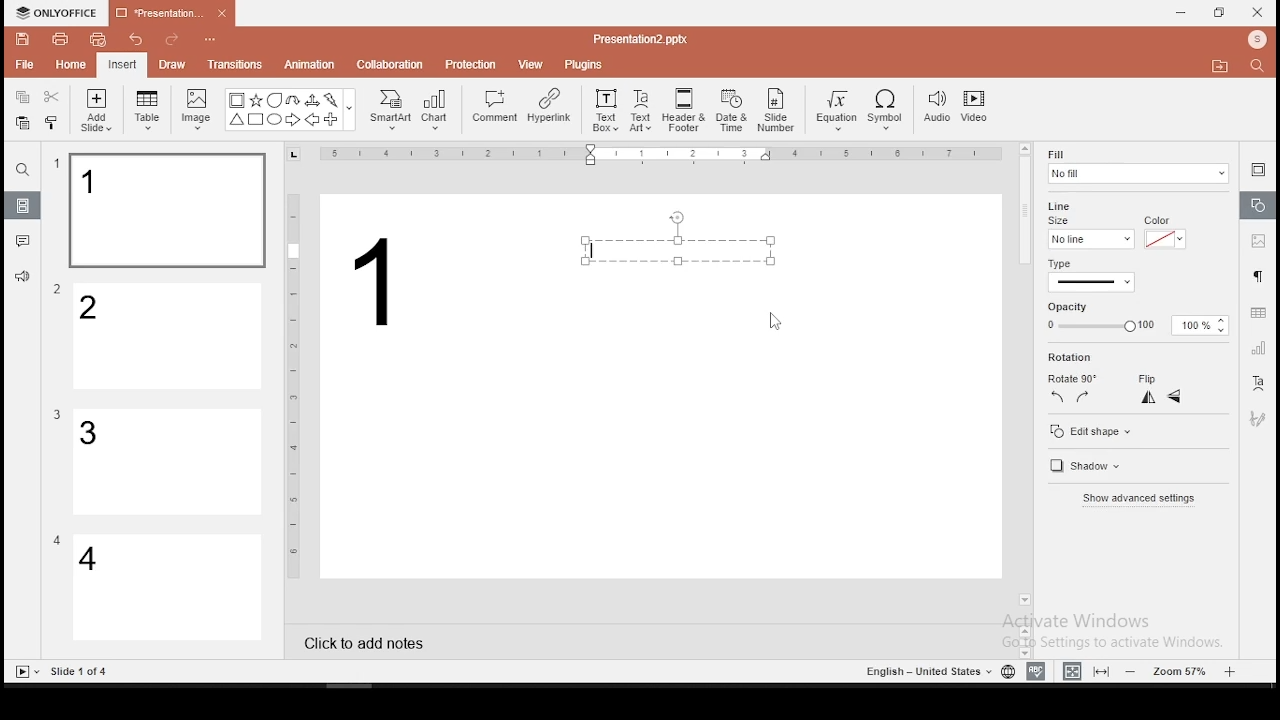 This screenshot has height=720, width=1280. What do you see at coordinates (1137, 166) in the screenshot?
I see `fill` at bounding box center [1137, 166].